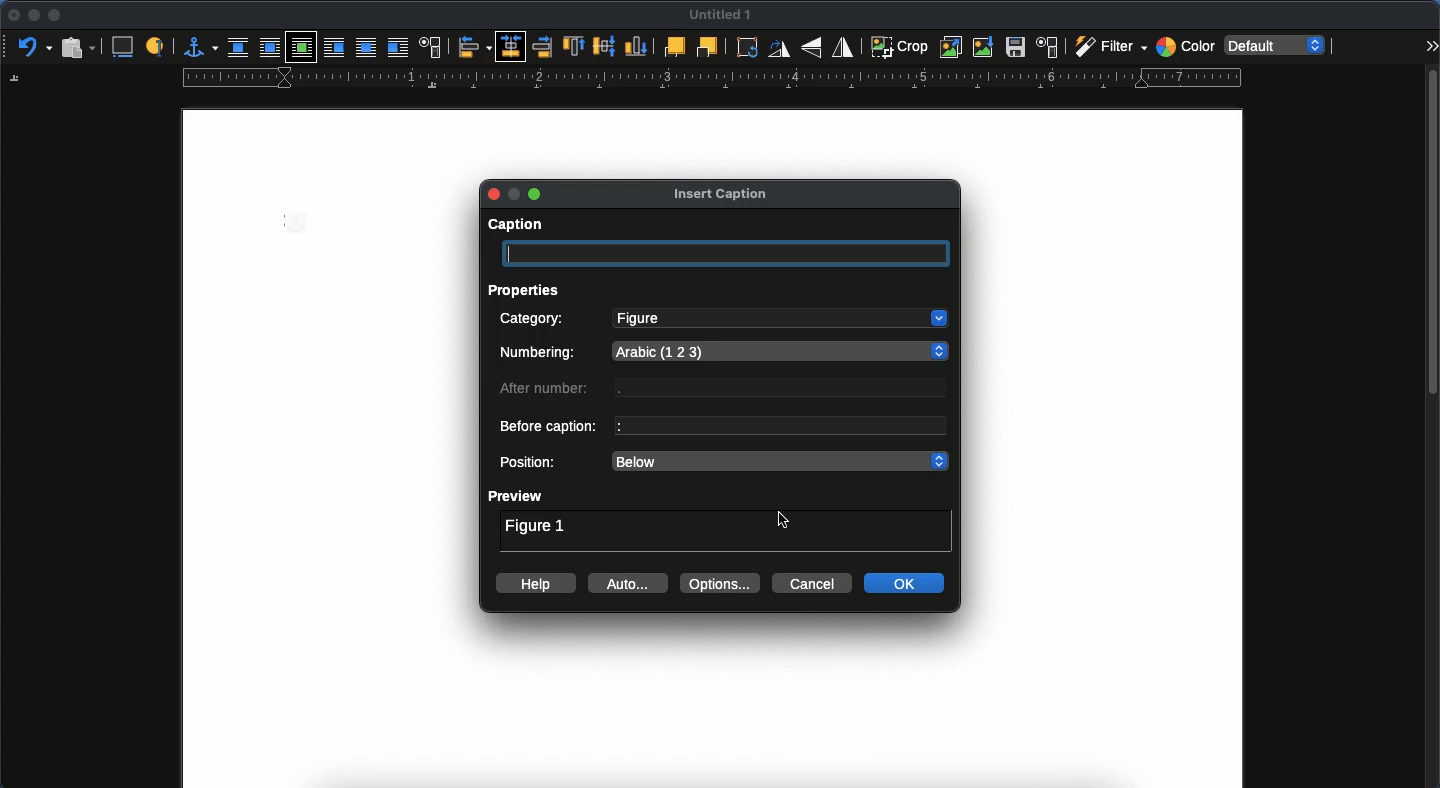 This screenshot has height=788, width=1440. What do you see at coordinates (535, 525) in the screenshot?
I see `figure 1` at bounding box center [535, 525].